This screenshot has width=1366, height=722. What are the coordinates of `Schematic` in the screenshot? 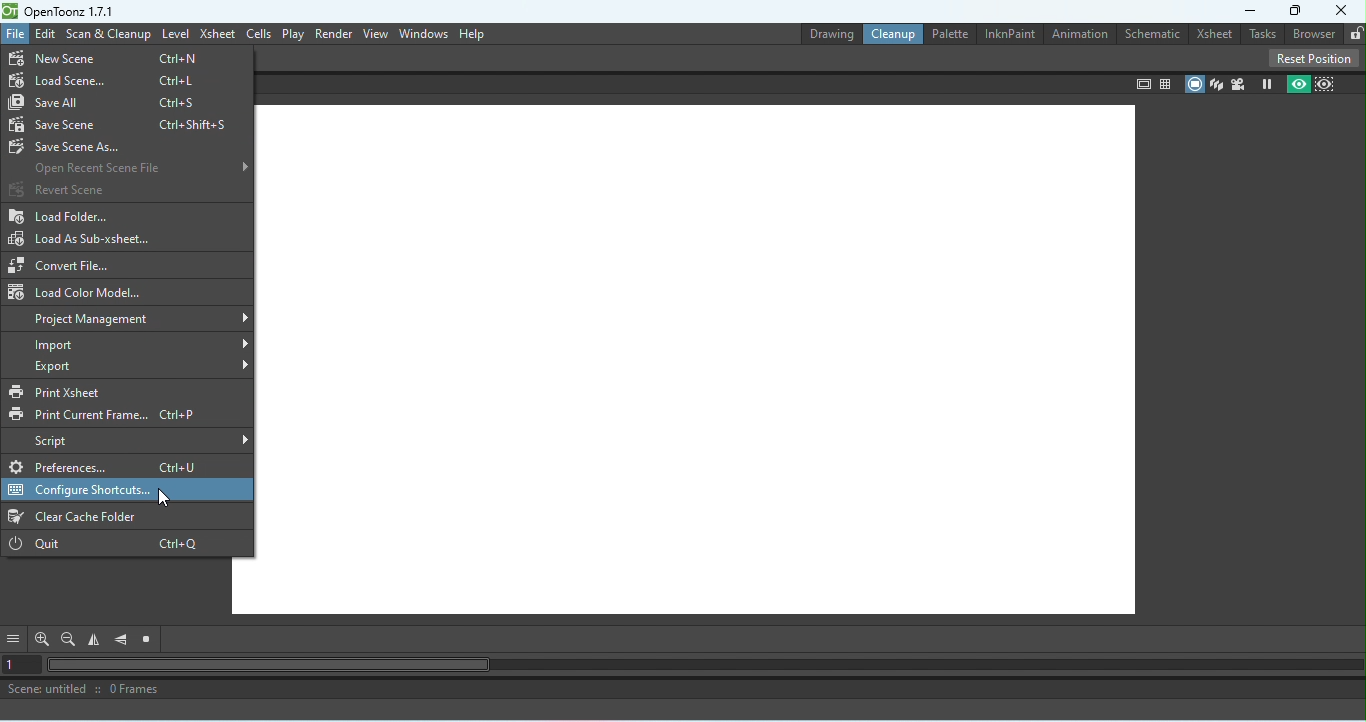 It's located at (1150, 33).